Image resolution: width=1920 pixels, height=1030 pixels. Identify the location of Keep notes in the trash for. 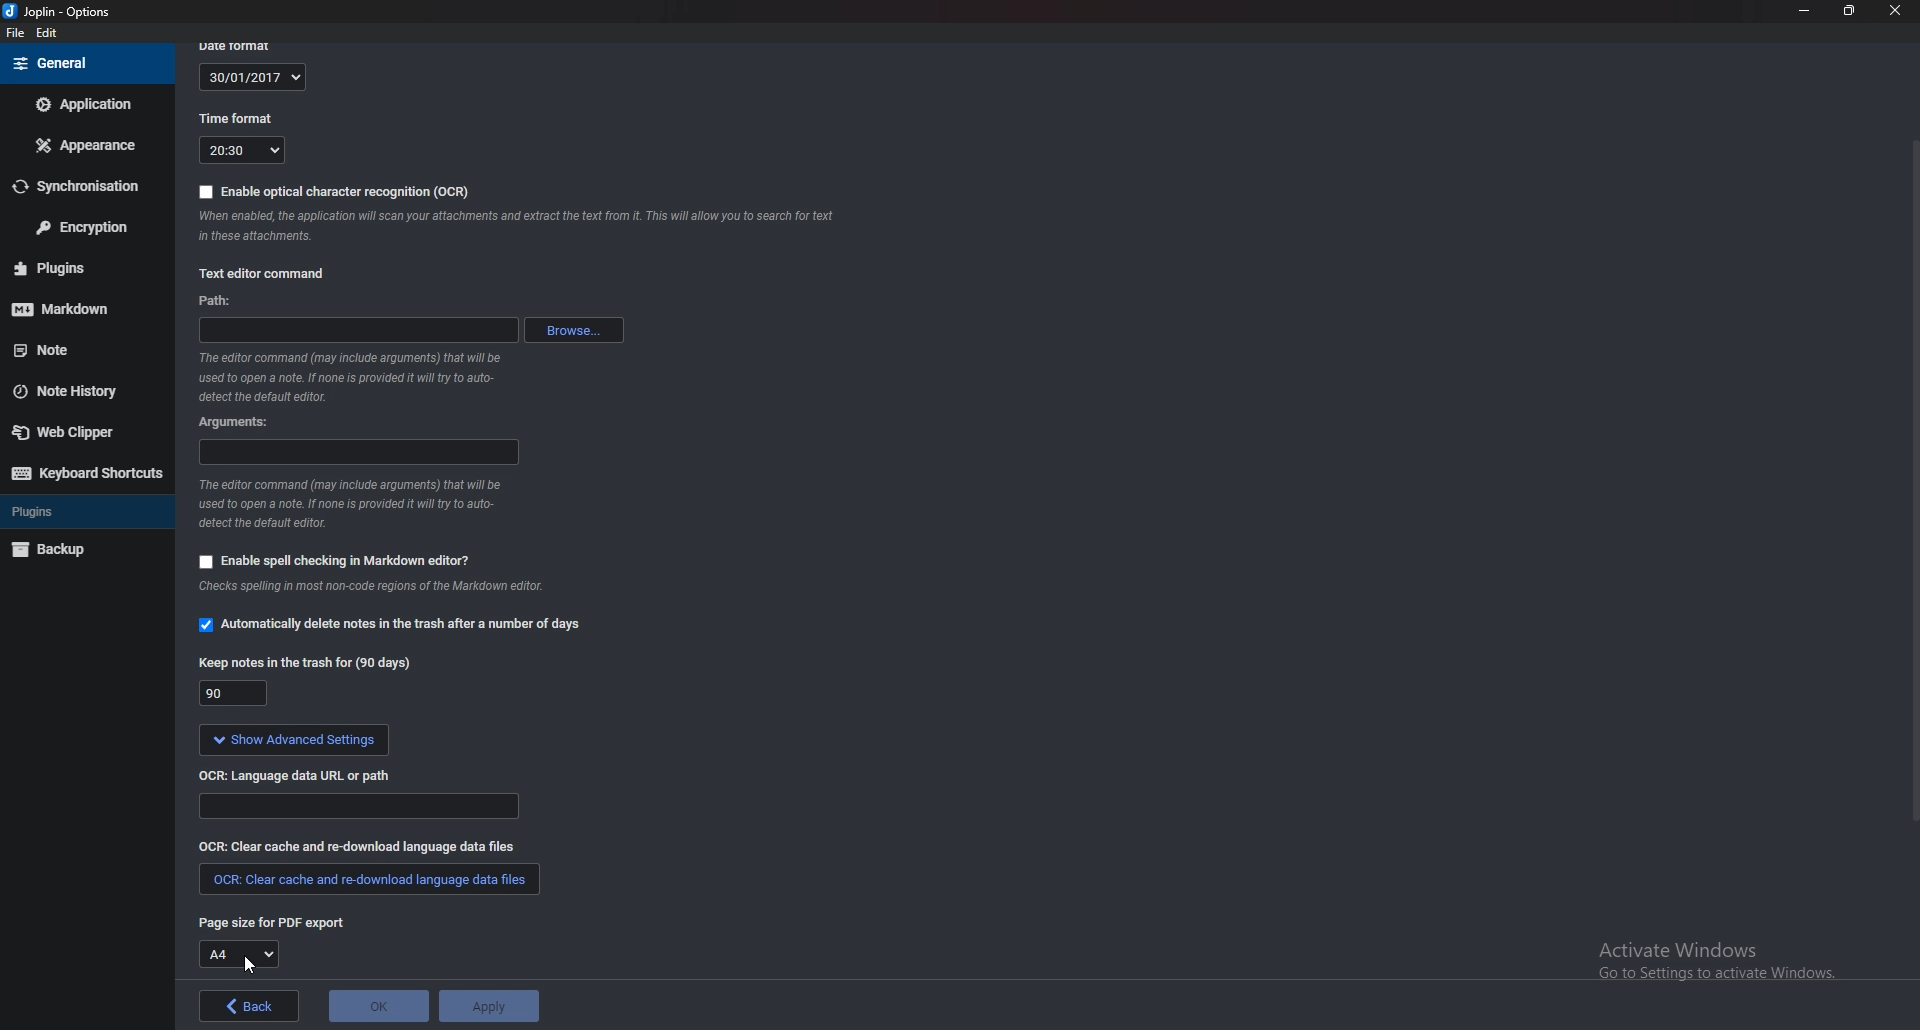
(305, 666).